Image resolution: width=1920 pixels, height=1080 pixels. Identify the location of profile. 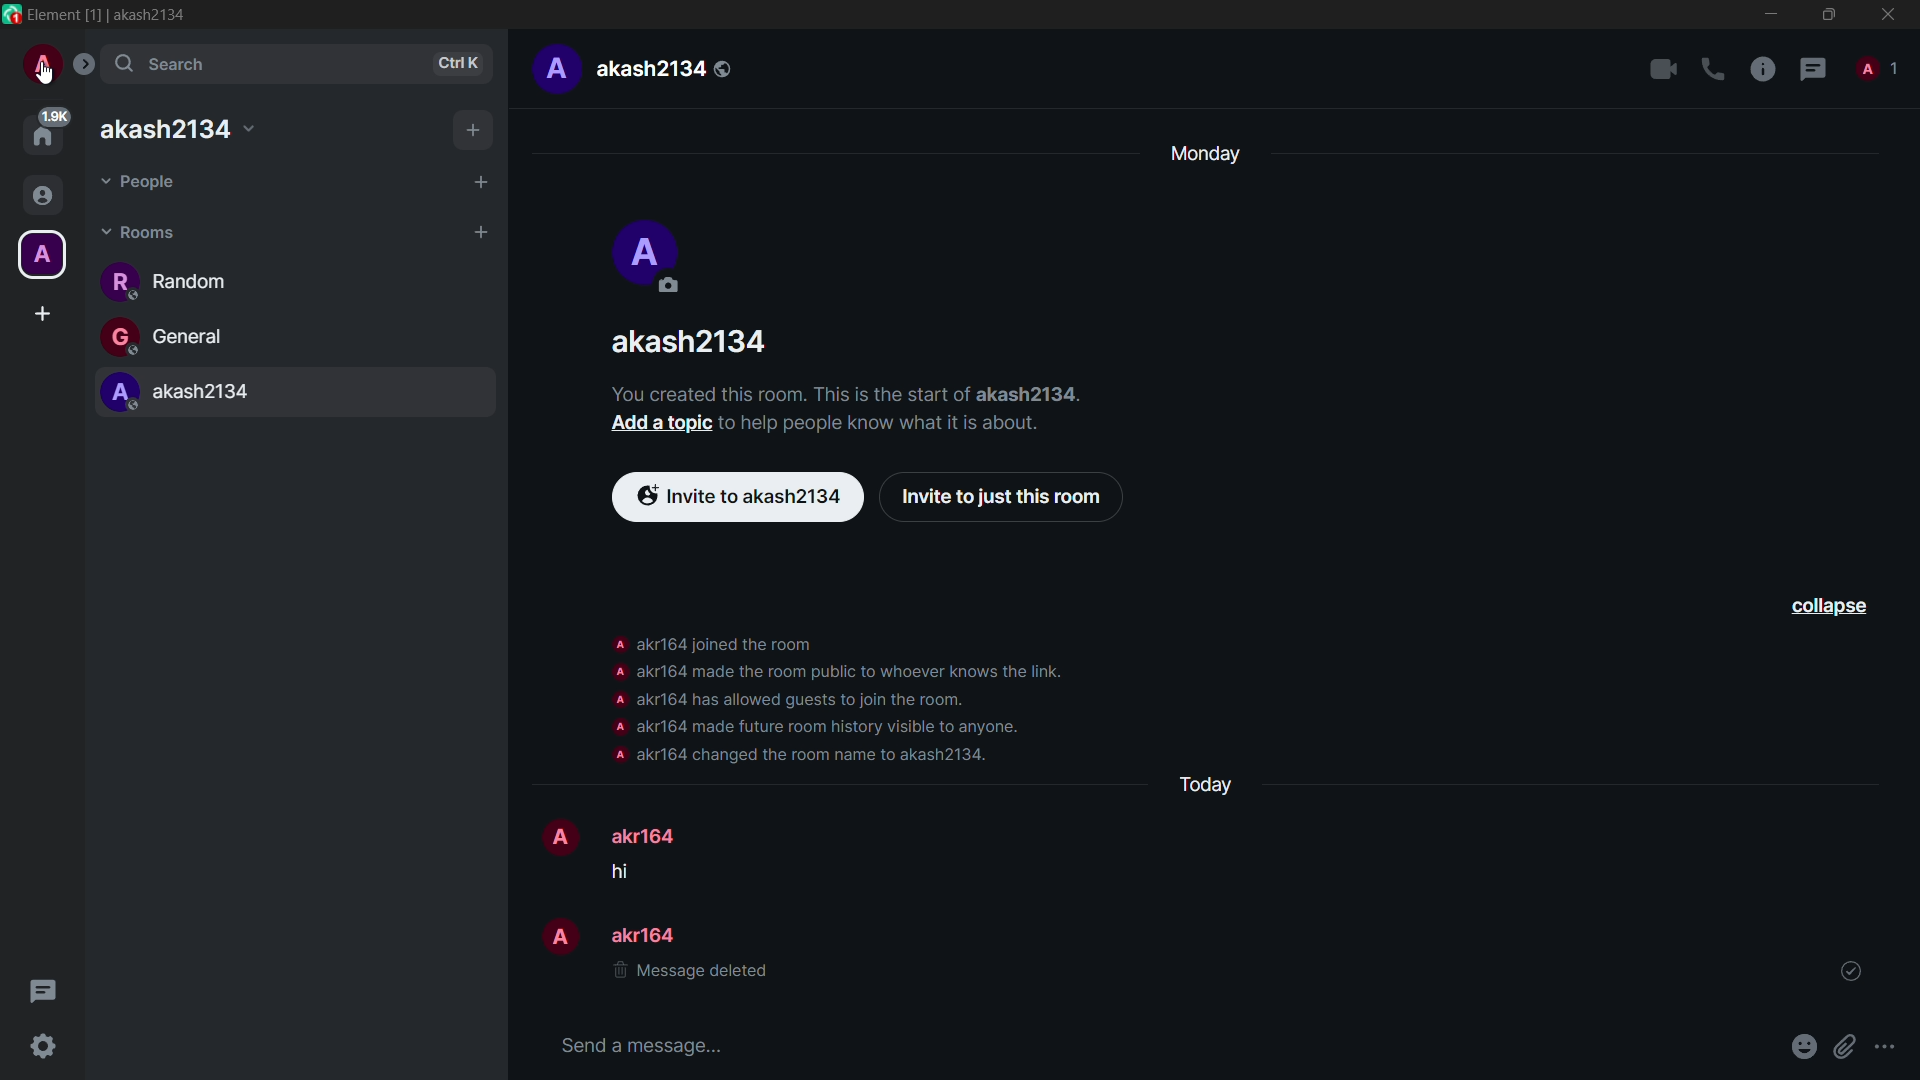
(619, 671).